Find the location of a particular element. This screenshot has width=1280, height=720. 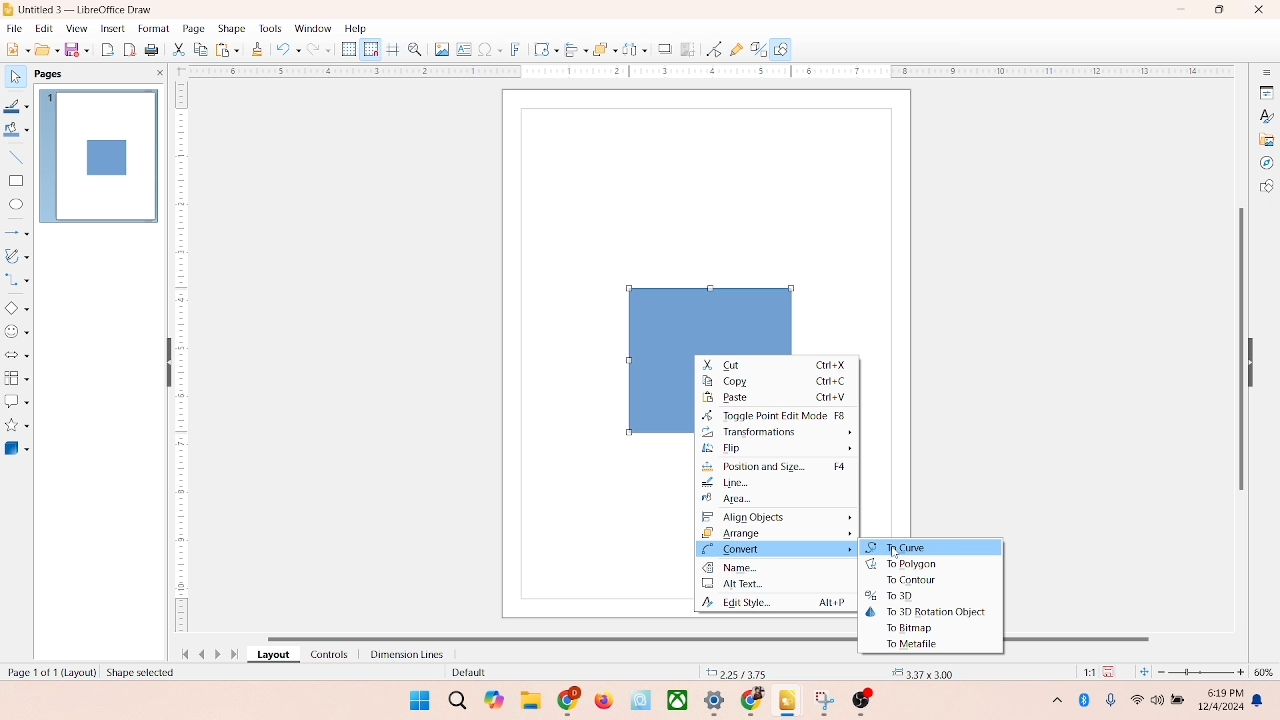

help is located at coordinates (356, 28).